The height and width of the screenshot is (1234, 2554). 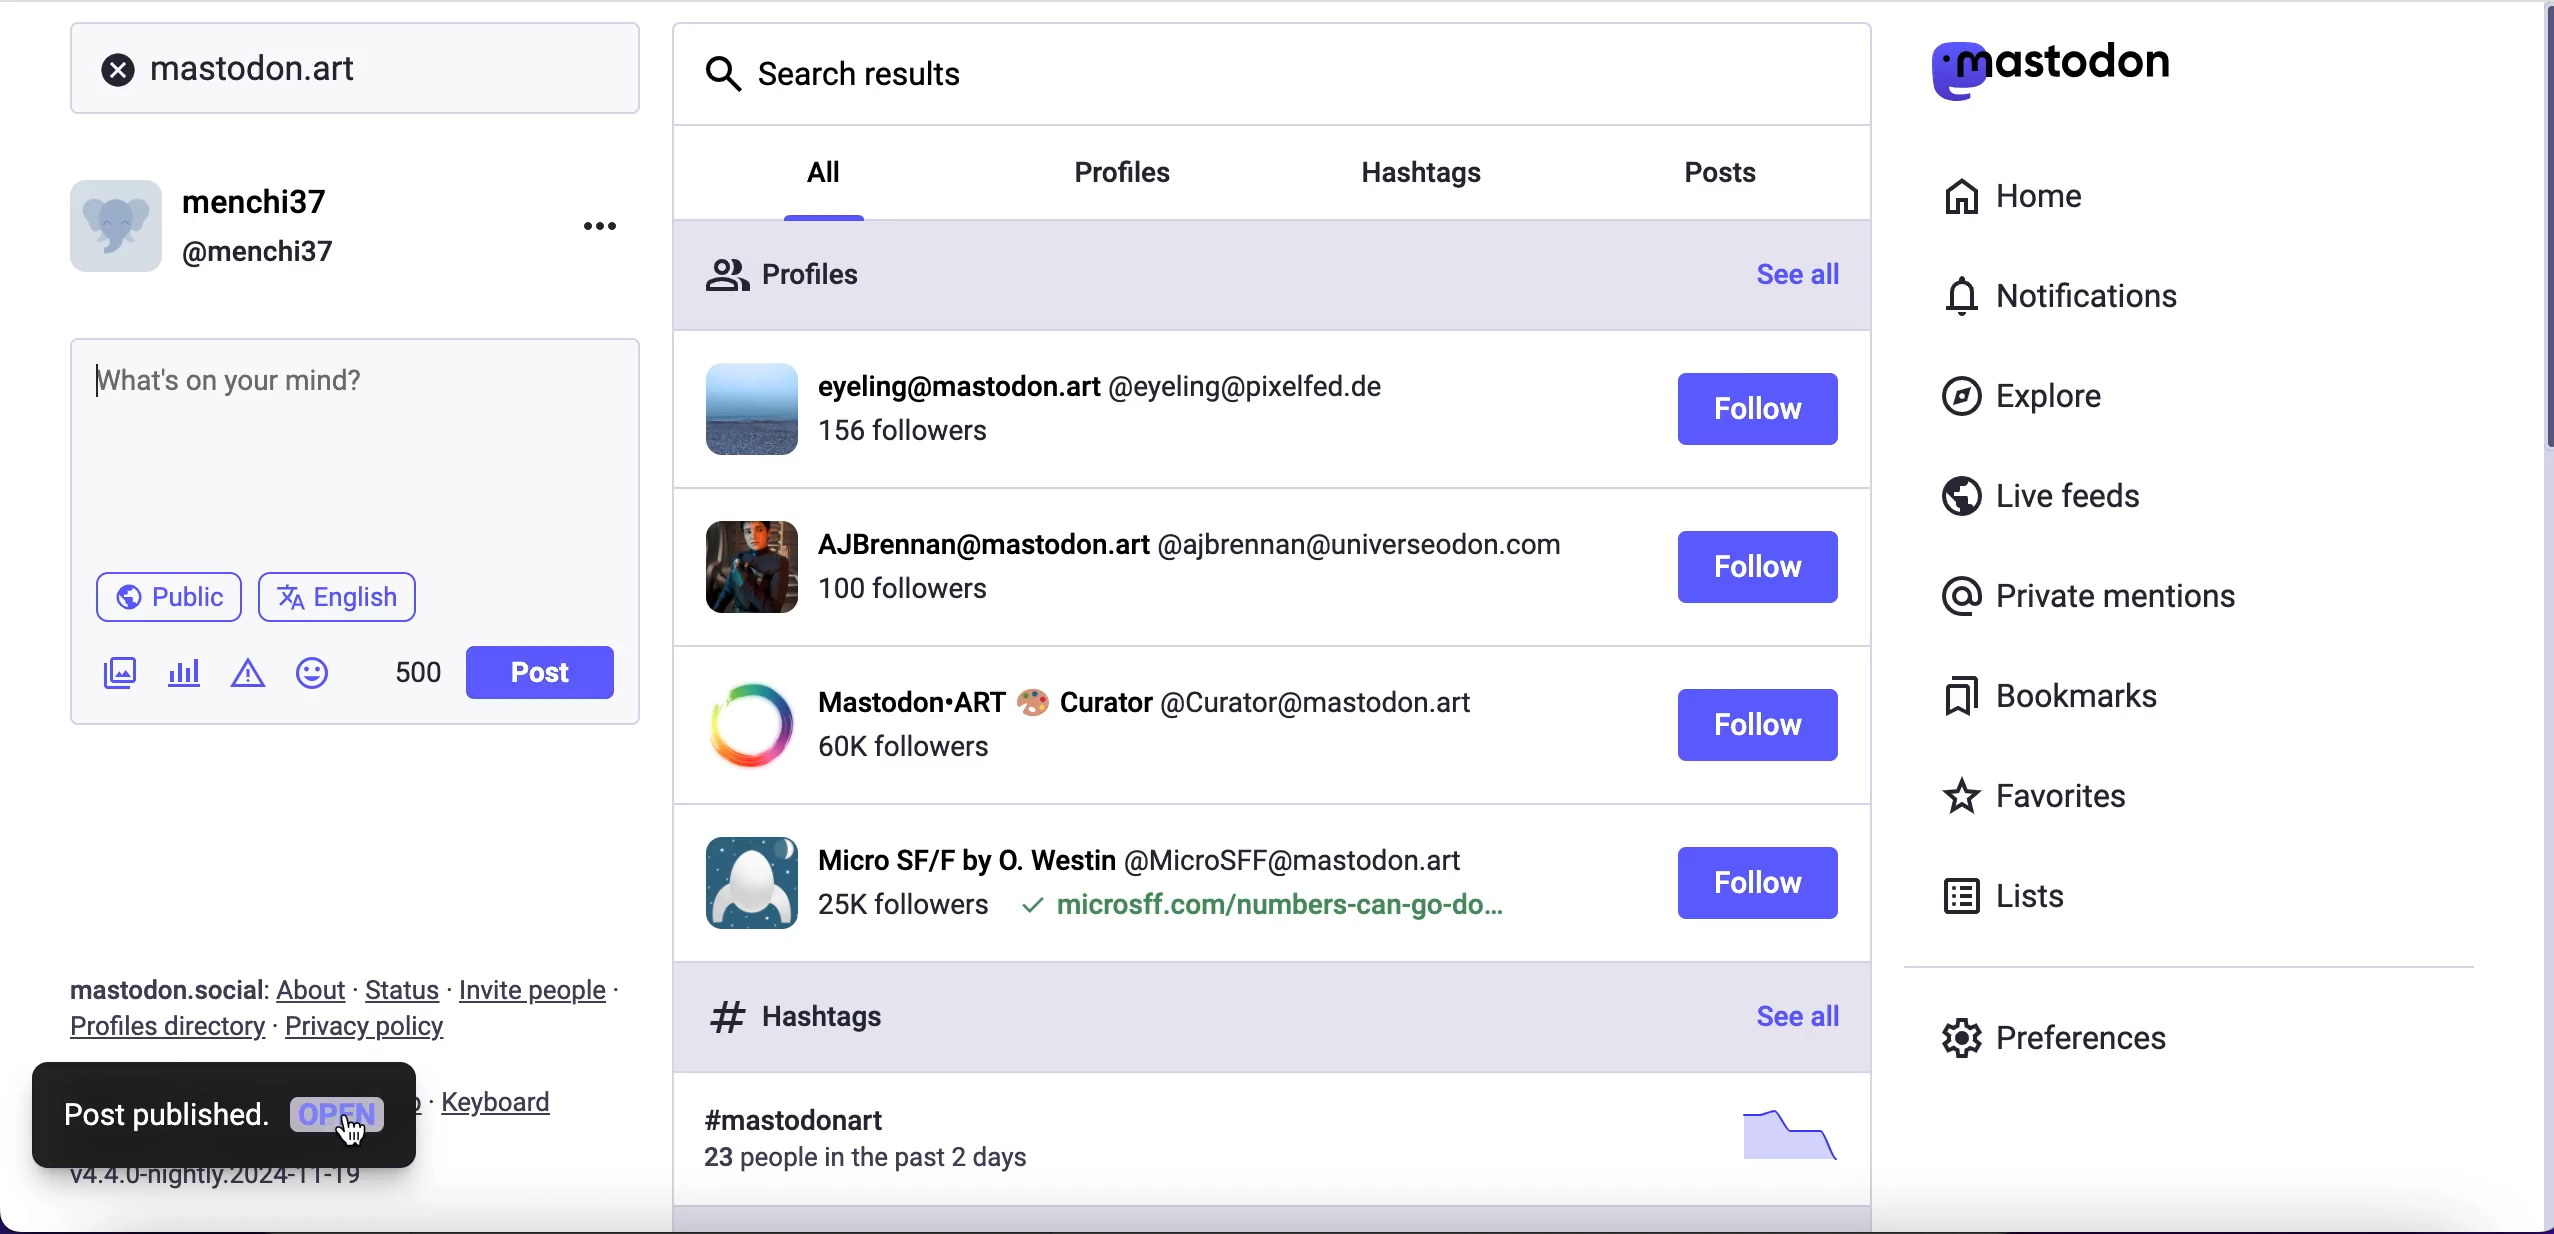 What do you see at coordinates (337, 598) in the screenshot?
I see `english` at bounding box center [337, 598].